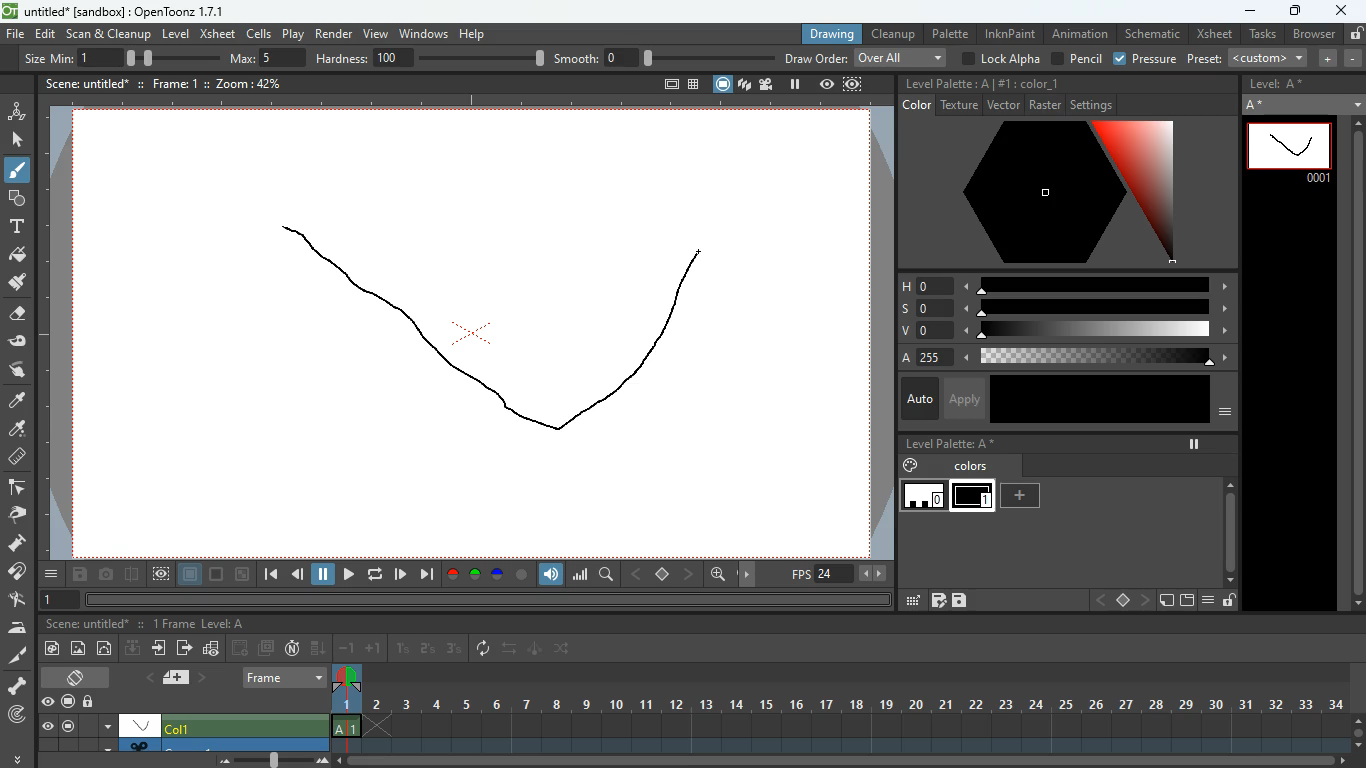  Describe the element at coordinates (1092, 105) in the screenshot. I see `Settings` at that location.